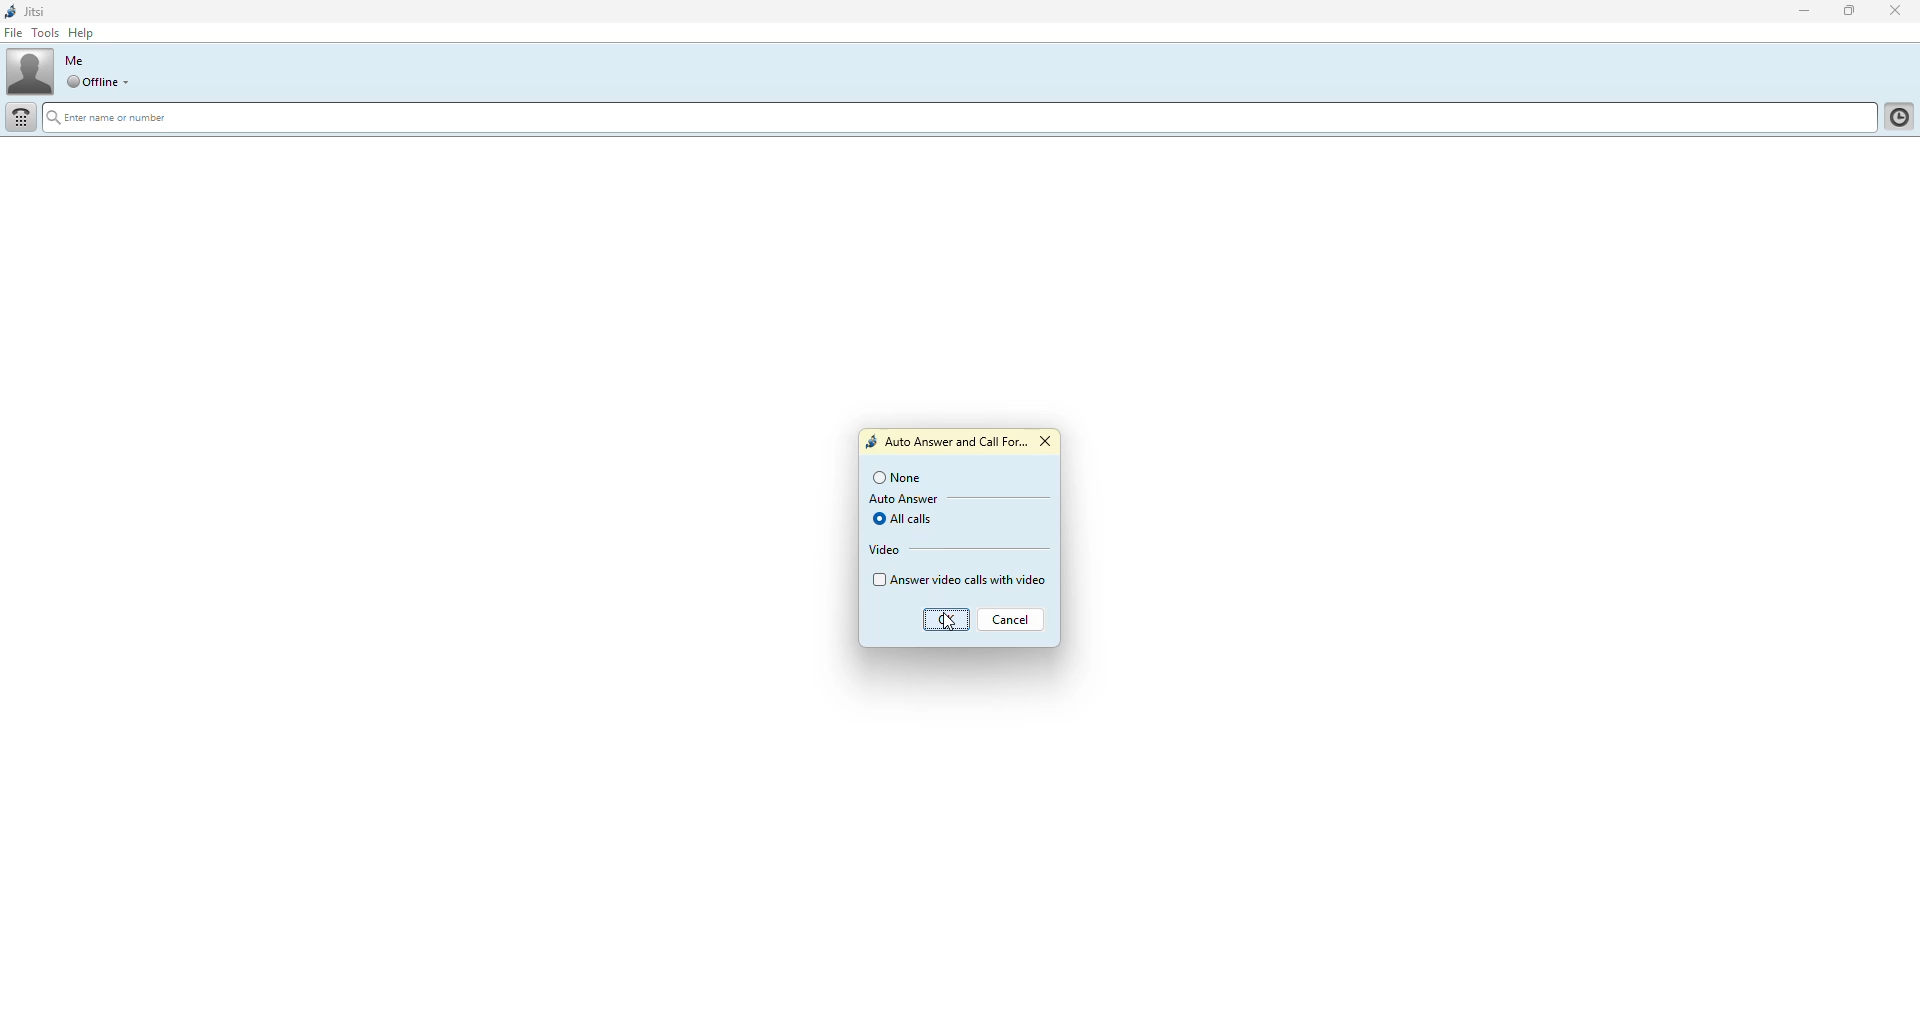  Describe the element at coordinates (1012, 622) in the screenshot. I see `cancel` at that location.